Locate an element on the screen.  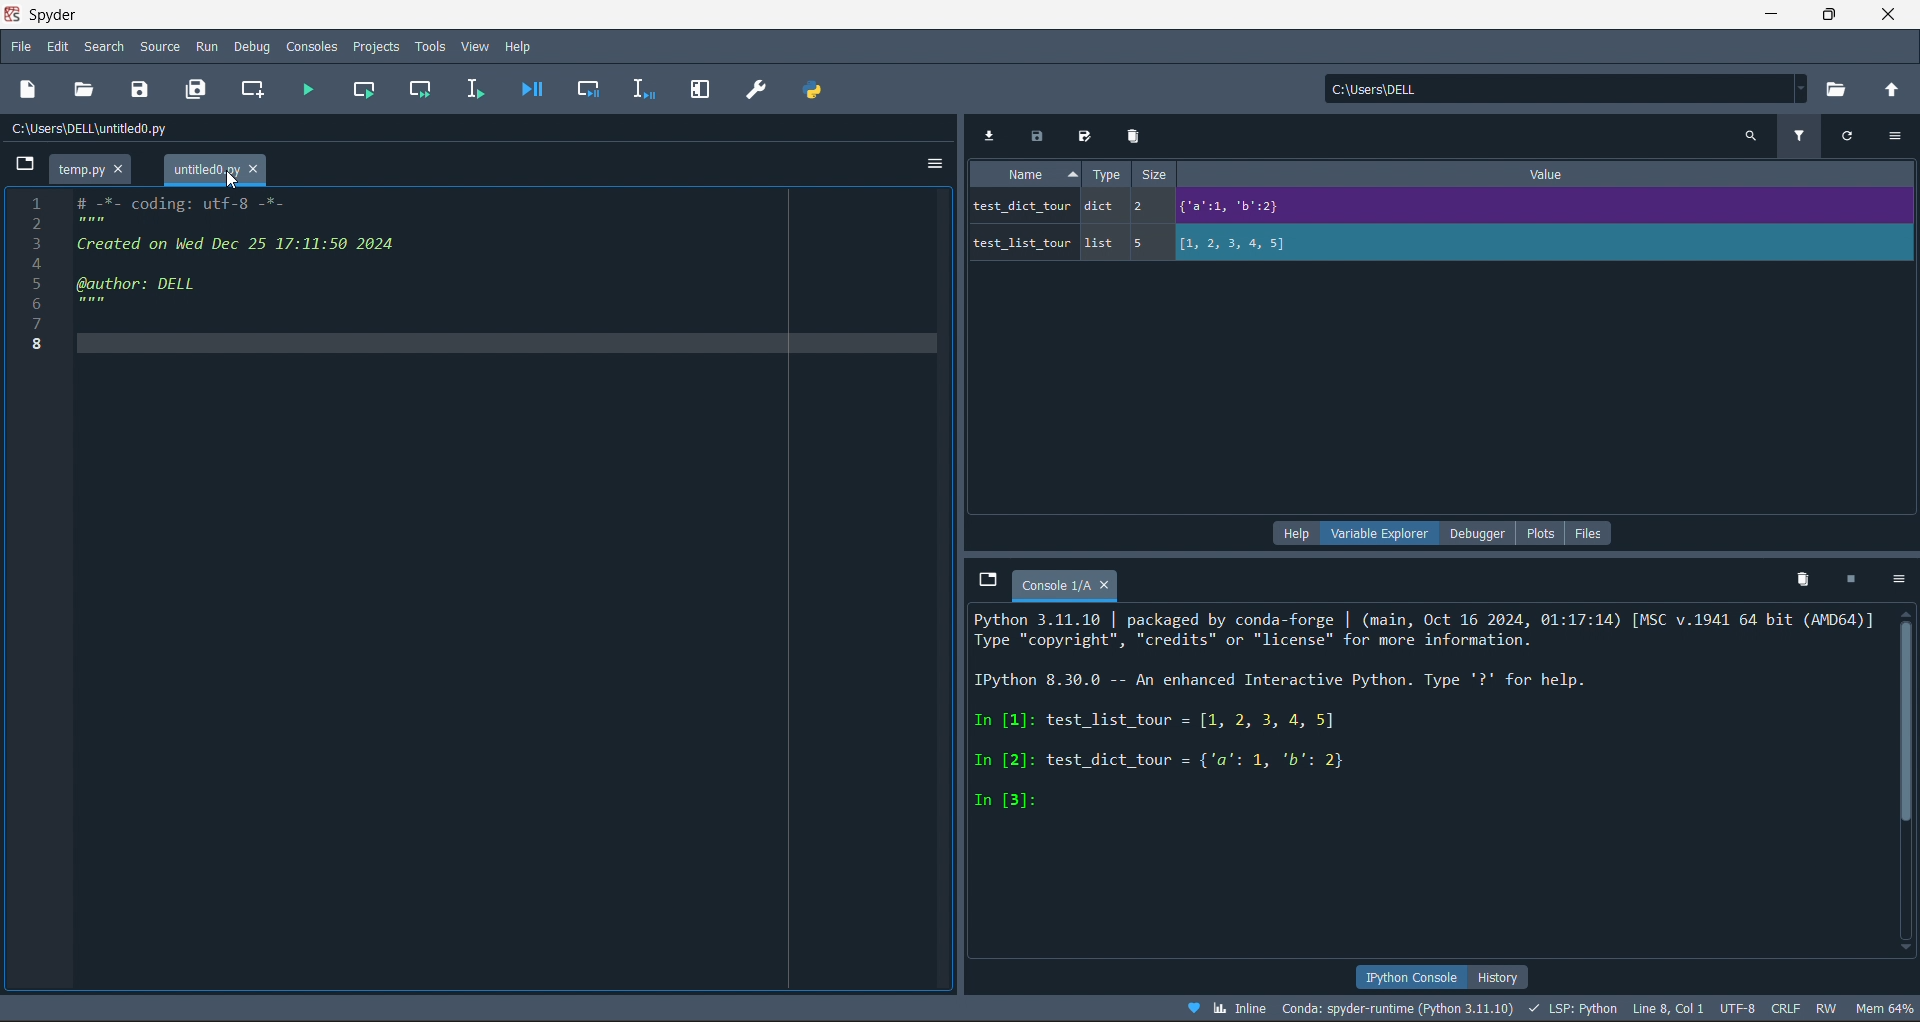
Size is located at coordinates (1151, 174).